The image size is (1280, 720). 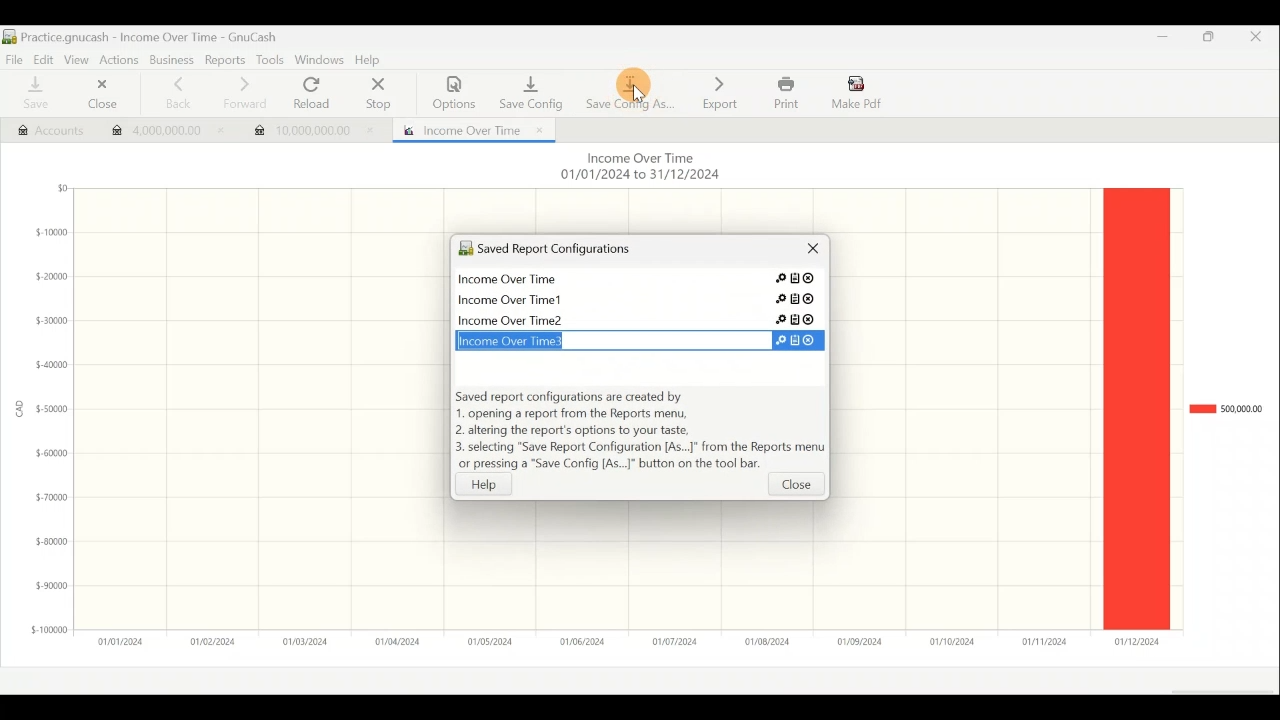 I want to click on Imported transaction 2, so click(x=312, y=126).